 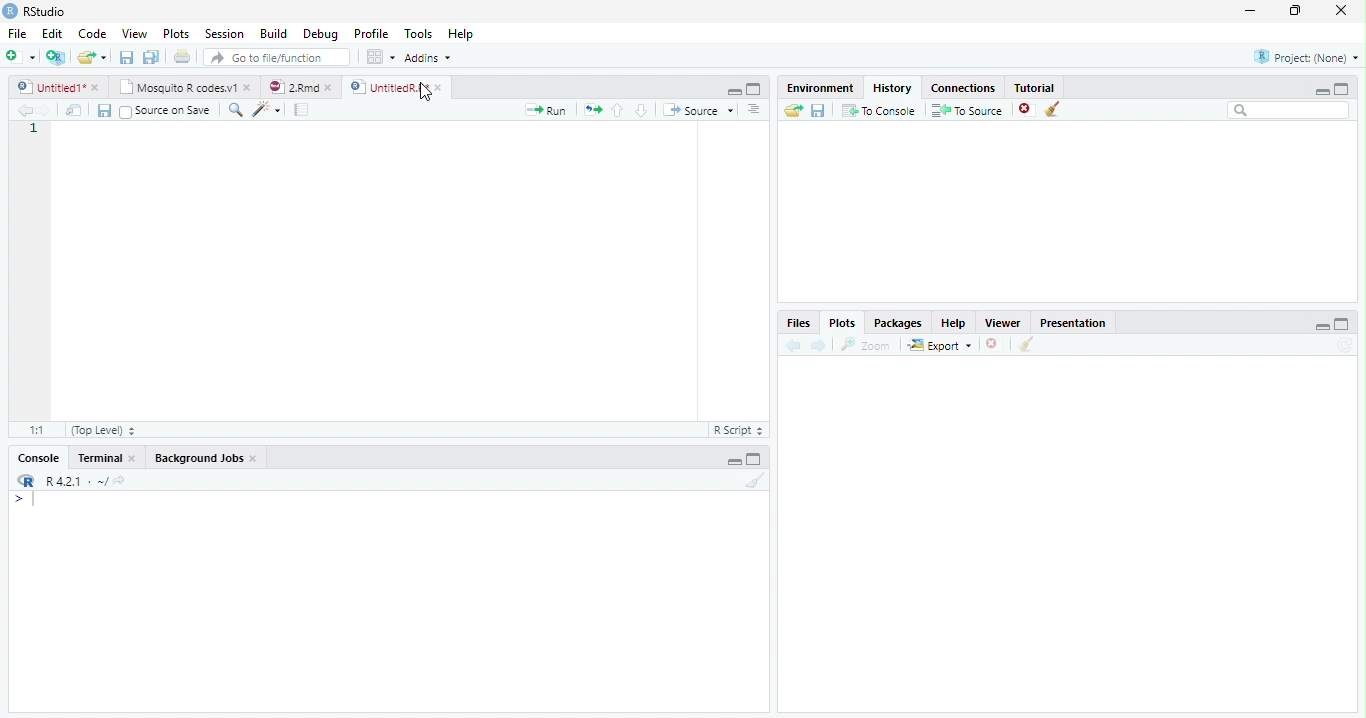 What do you see at coordinates (425, 93) in the screenshot?
I see `Cursor` at bounding box center [425, 93].